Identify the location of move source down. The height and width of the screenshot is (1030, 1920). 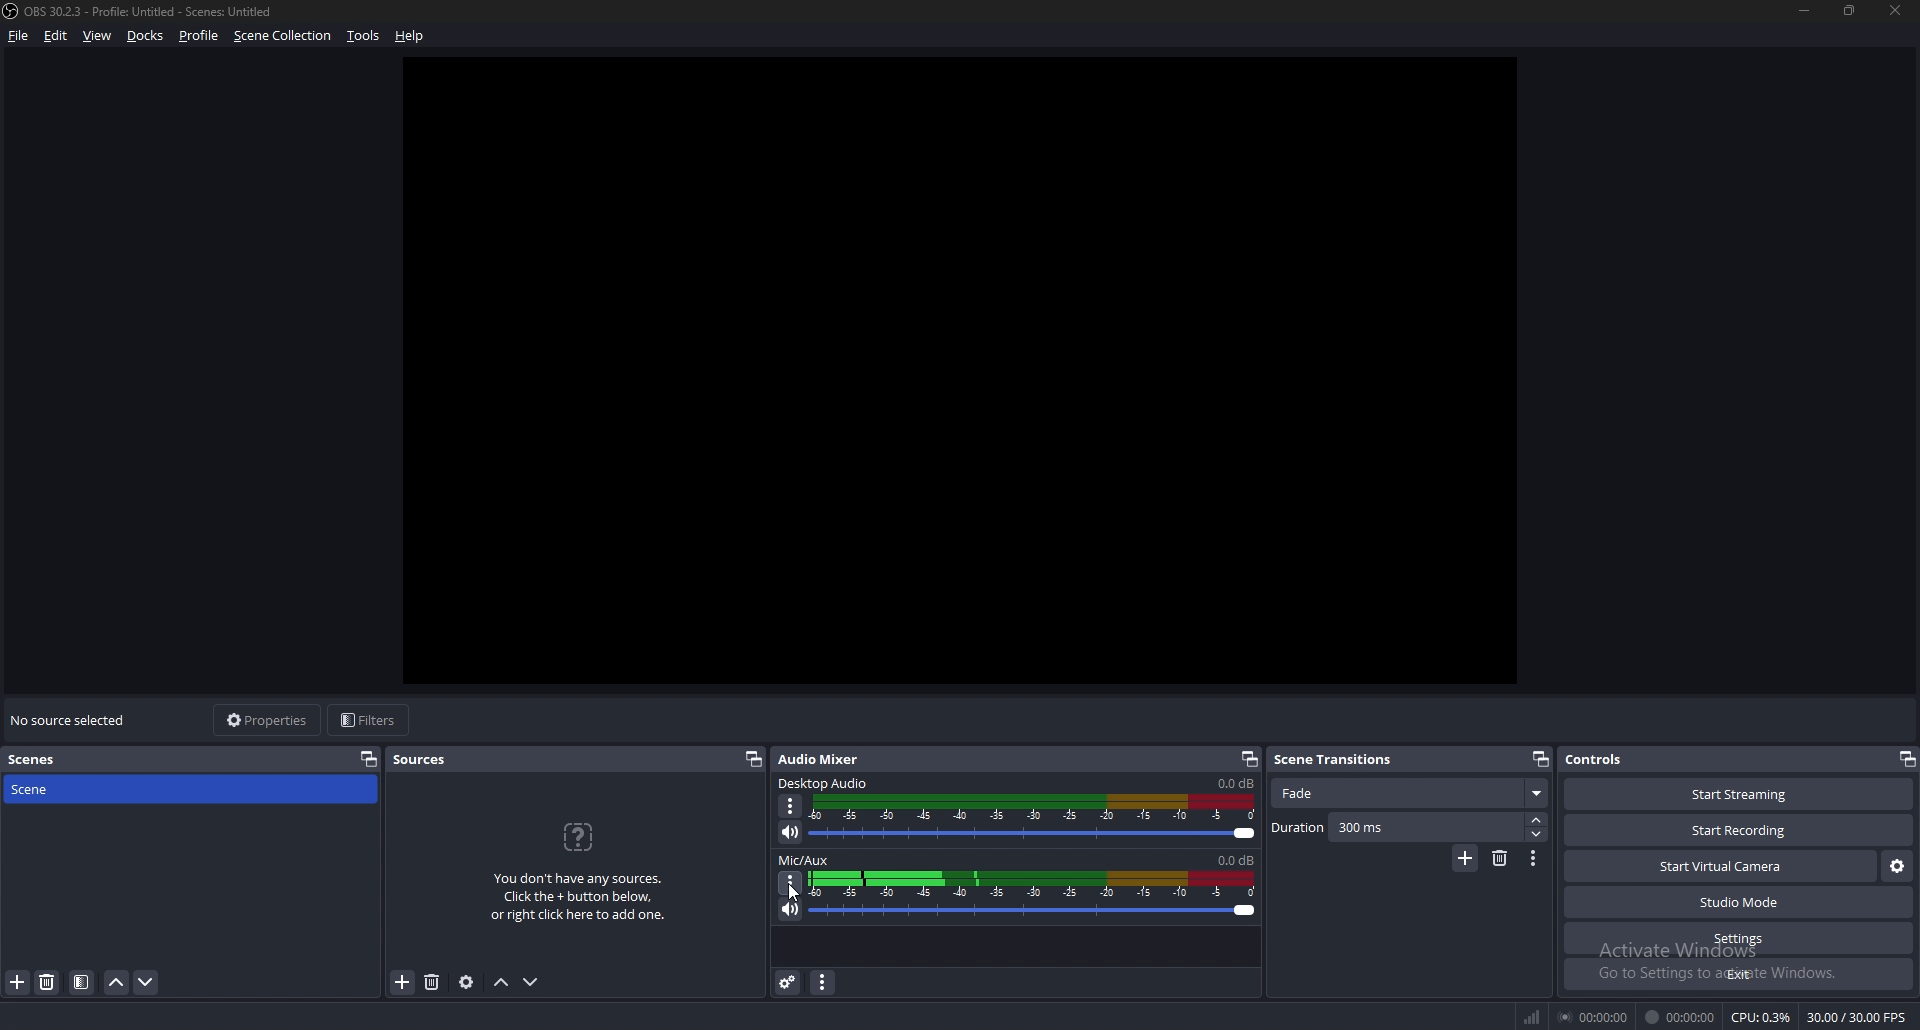
(532, 982).